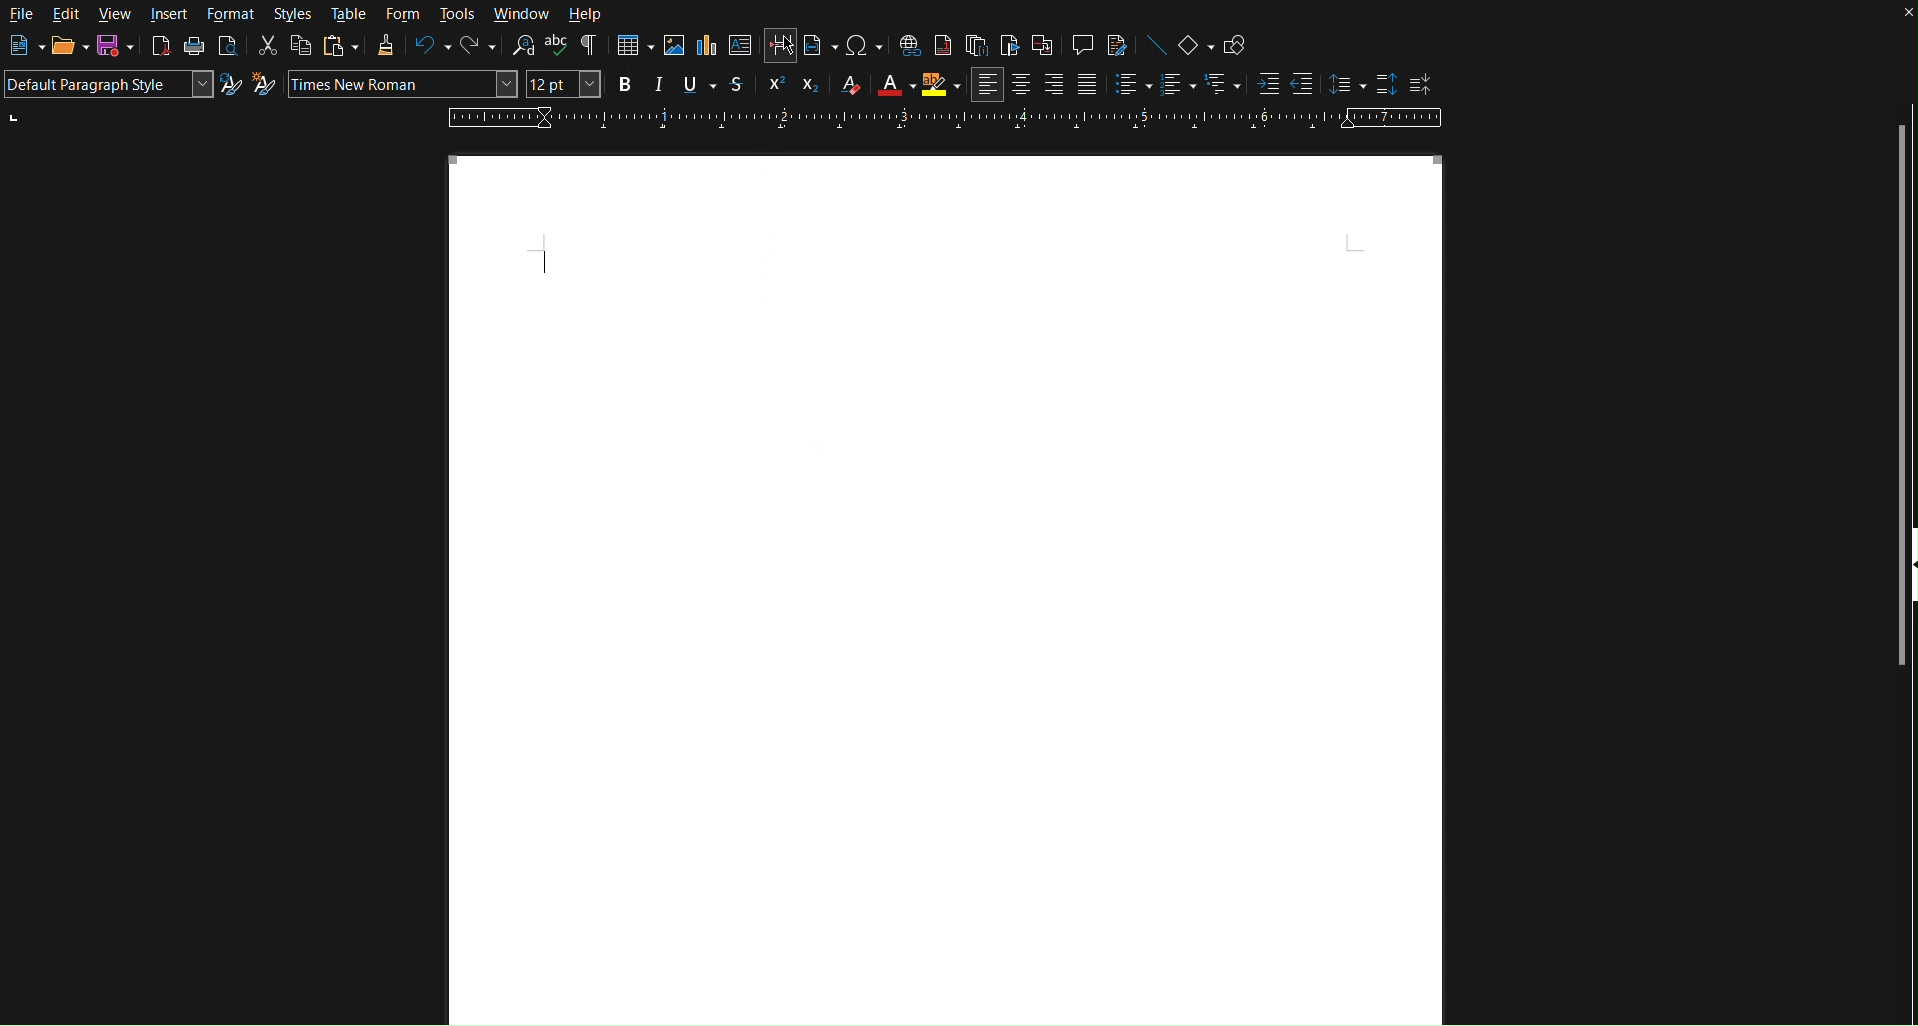 Image resolution: width=1918 pixels, height=1026 pixels. Describe the element at coordinates (845, 86) in the screenshot. I see `Remove Formatting` at that location.